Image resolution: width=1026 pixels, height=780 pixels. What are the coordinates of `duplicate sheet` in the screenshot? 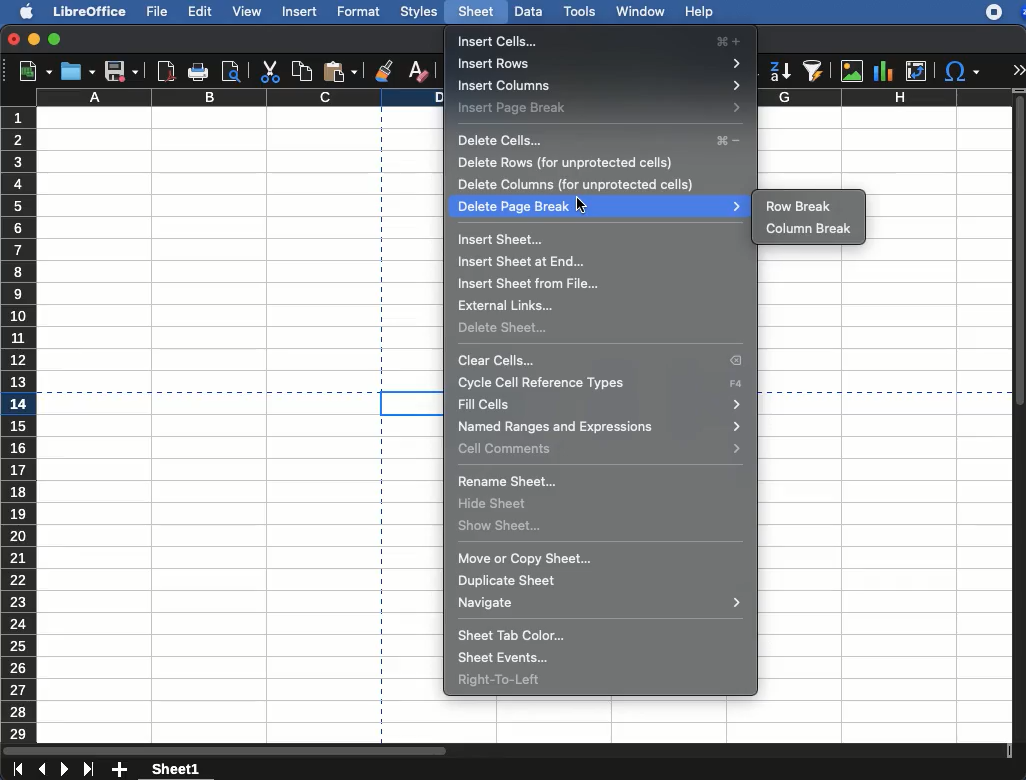 It's located at (510, 581).